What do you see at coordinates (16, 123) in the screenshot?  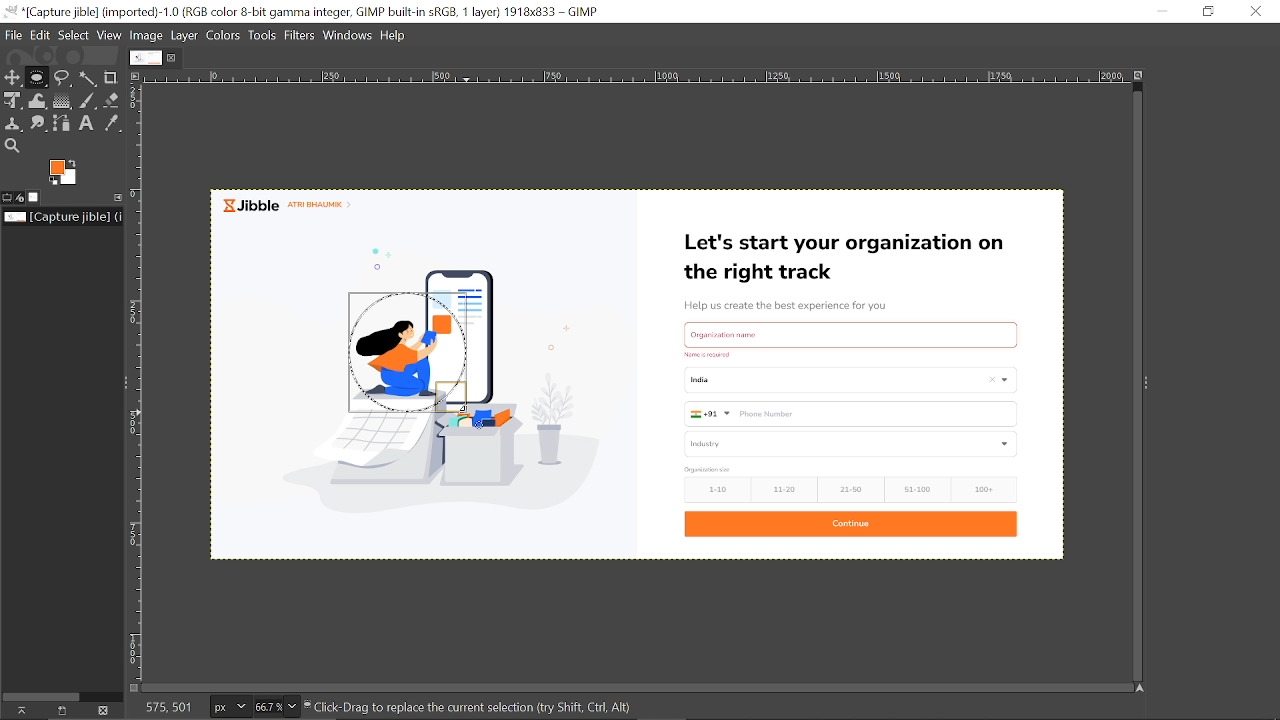 I see `Clone tool` at bounding box center [16, 123].